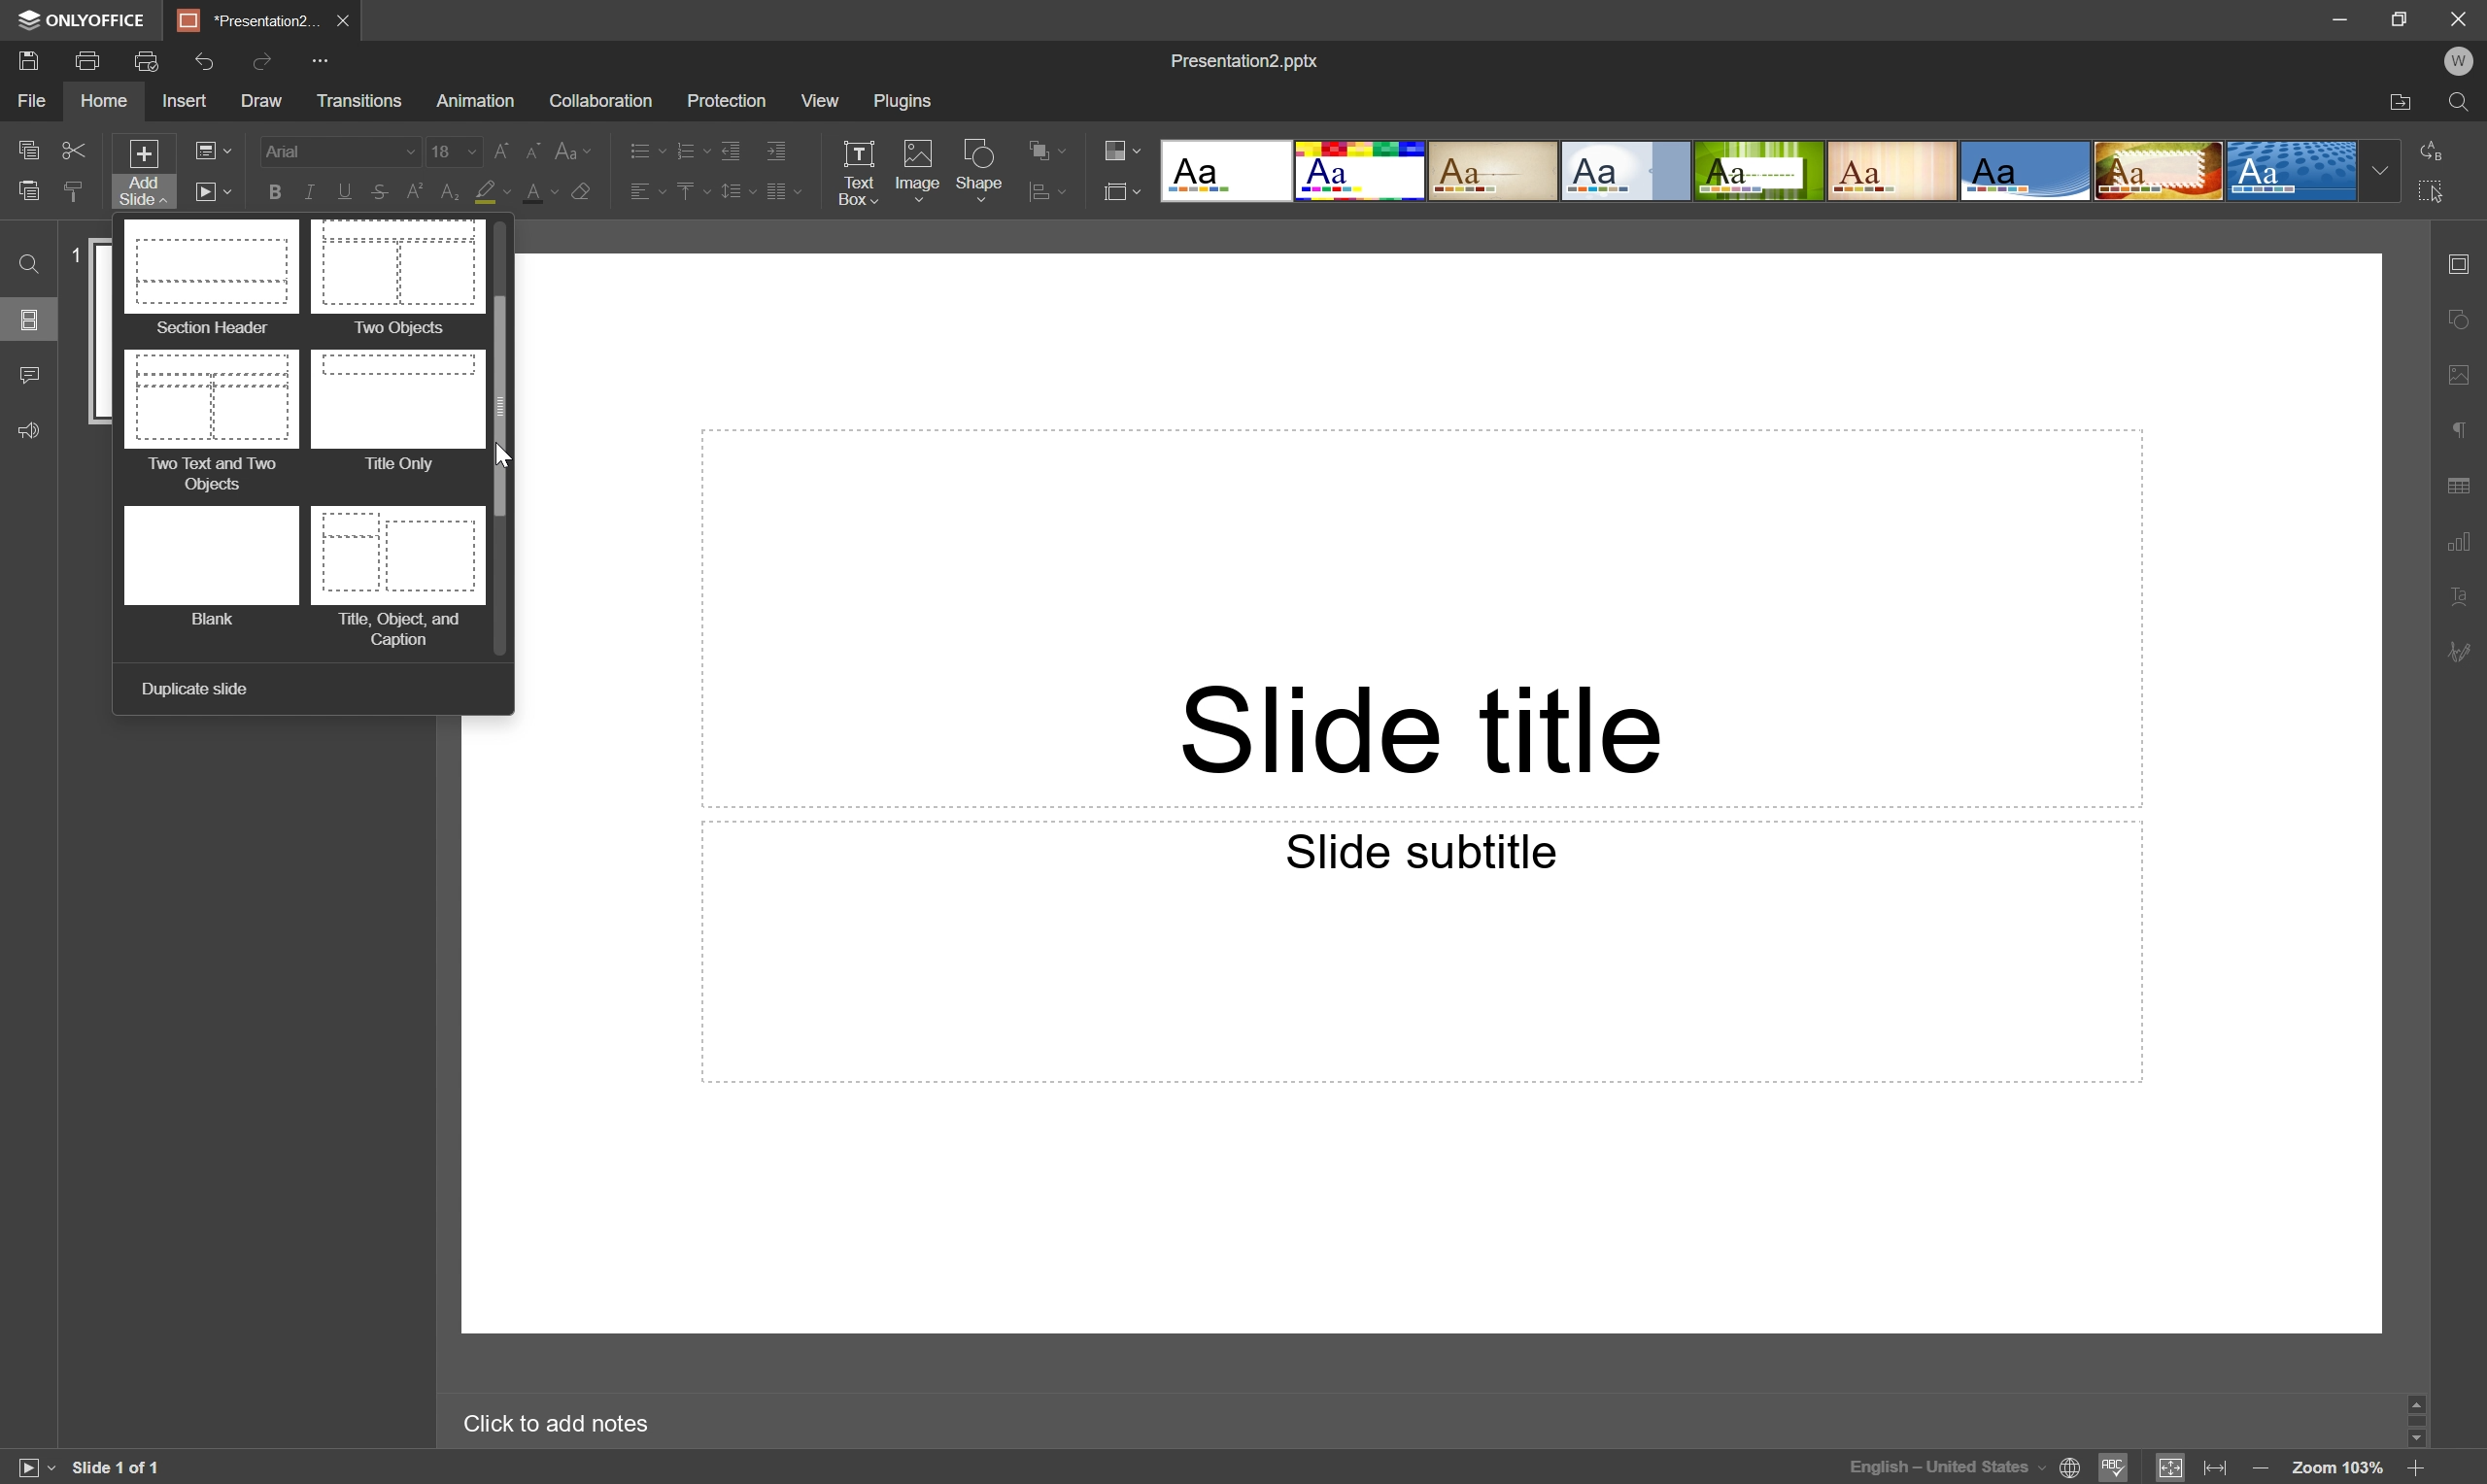 This screenshot has width=2487, height=1484. What do you see at coordinates (325, 58) in the screenshot?
I see `Customize quick access toolbar` at bounding box center [325, 58].